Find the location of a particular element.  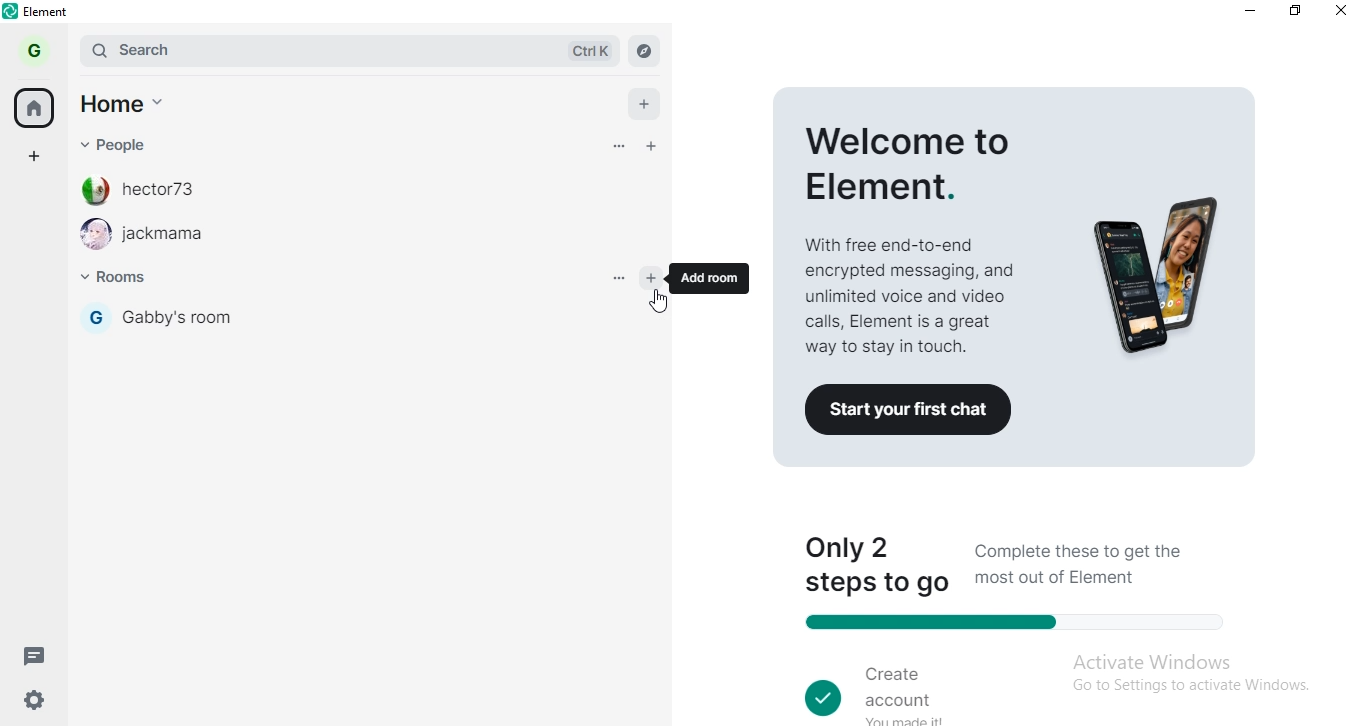

element logo is located at coordinates (11, 11).